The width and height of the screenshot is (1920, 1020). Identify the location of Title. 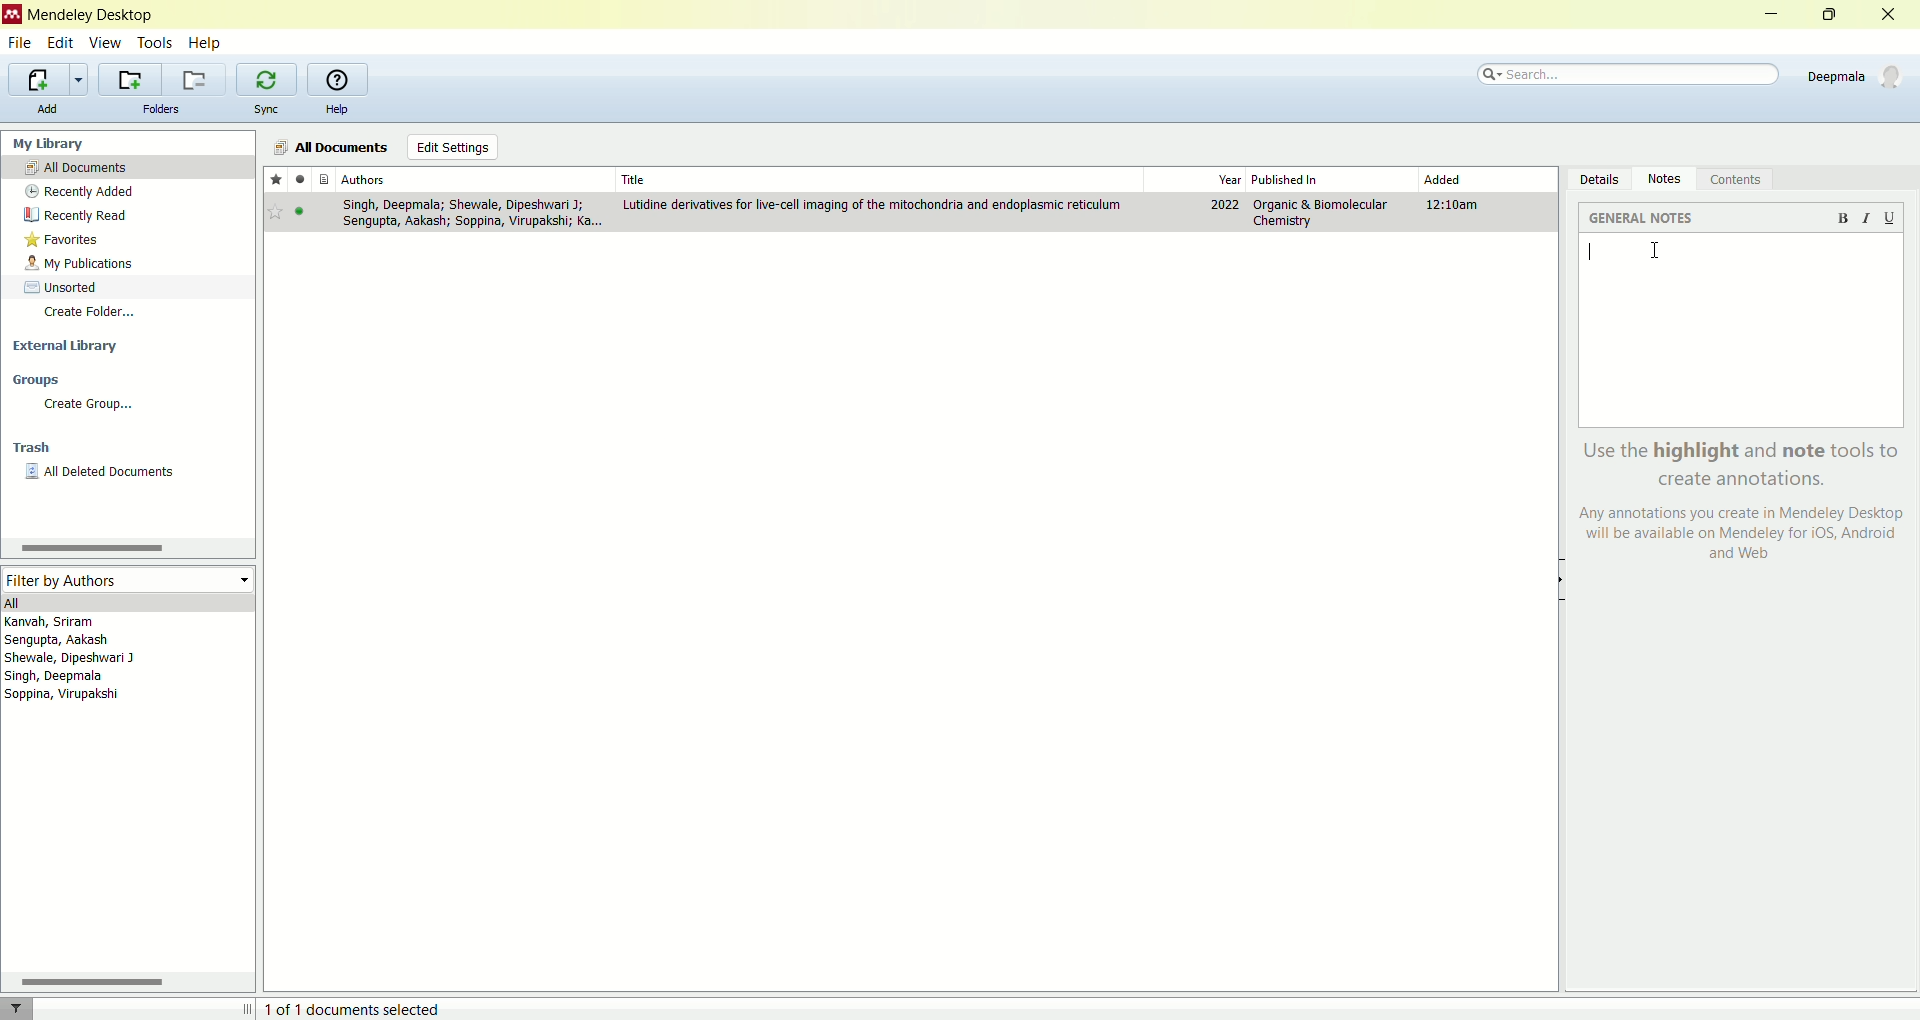
(875, 177).